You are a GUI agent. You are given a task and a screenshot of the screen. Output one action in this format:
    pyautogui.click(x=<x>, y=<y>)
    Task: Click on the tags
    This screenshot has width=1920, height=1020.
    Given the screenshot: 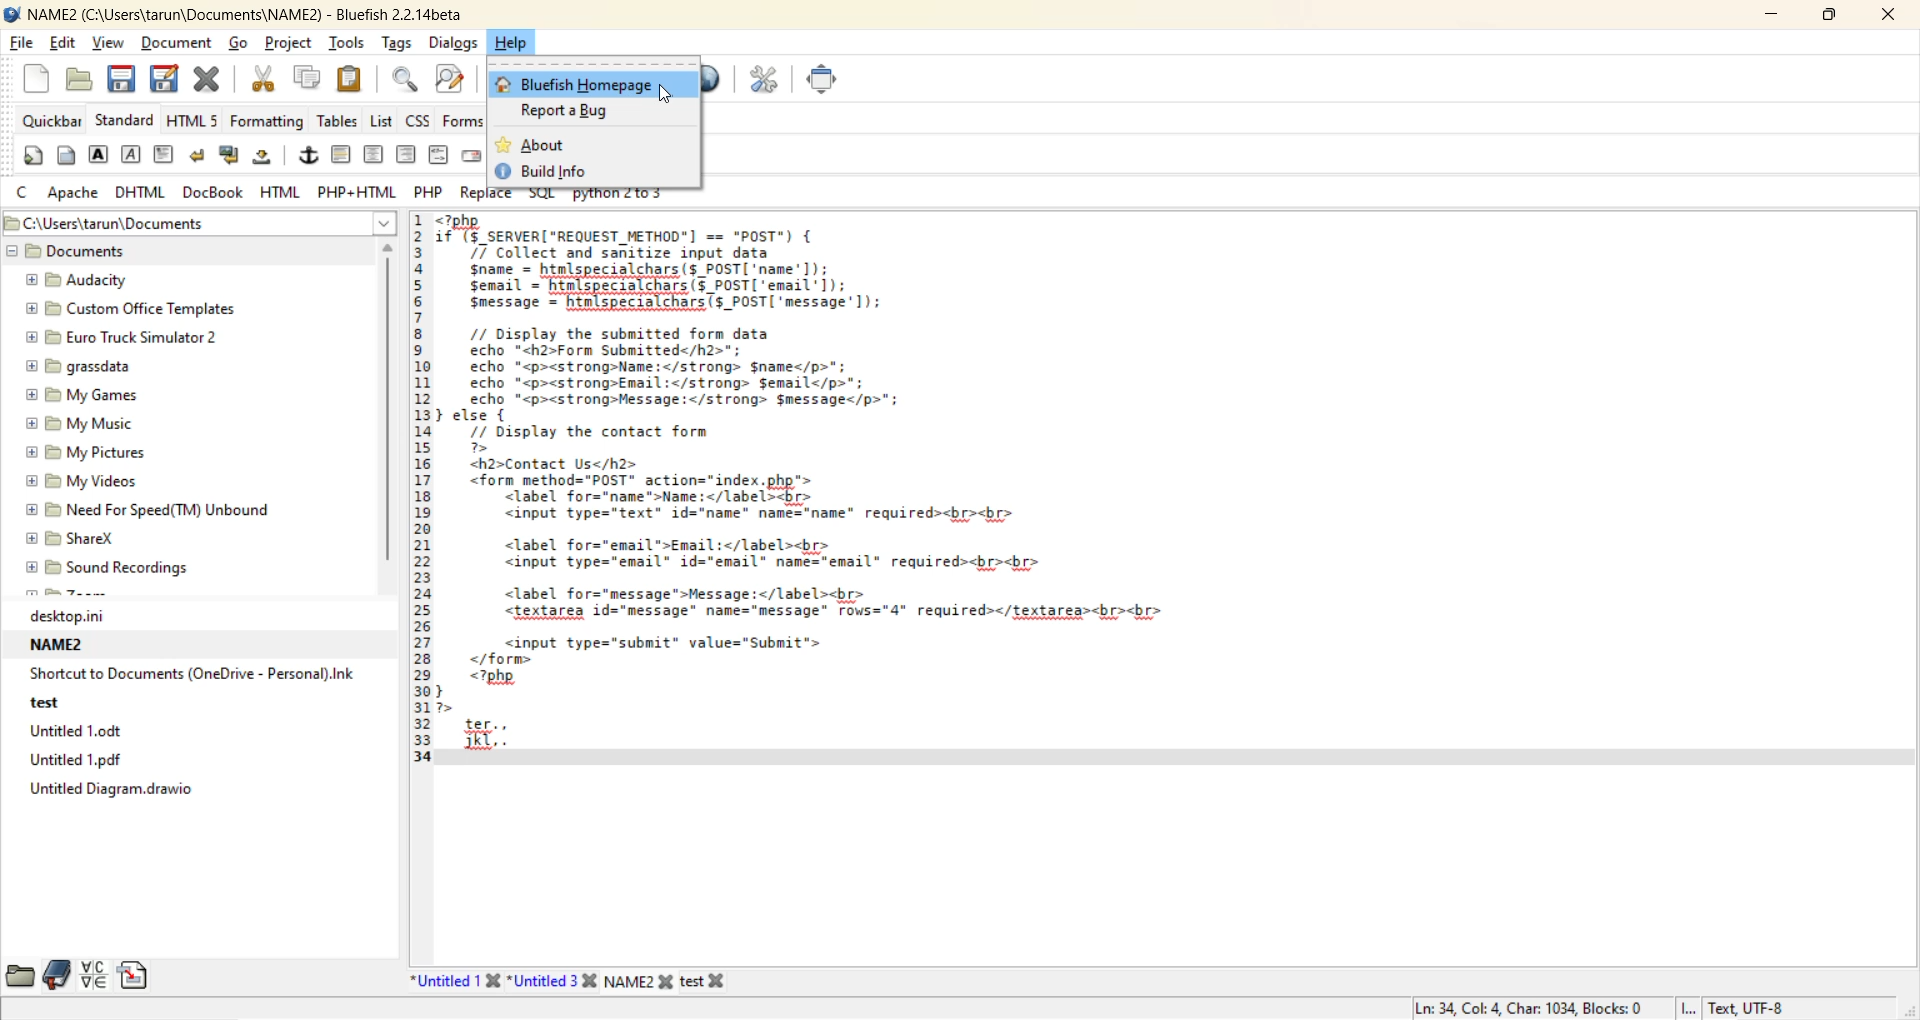 What is the action you would take?
    pyautogui.click(x=401, y=44)
    